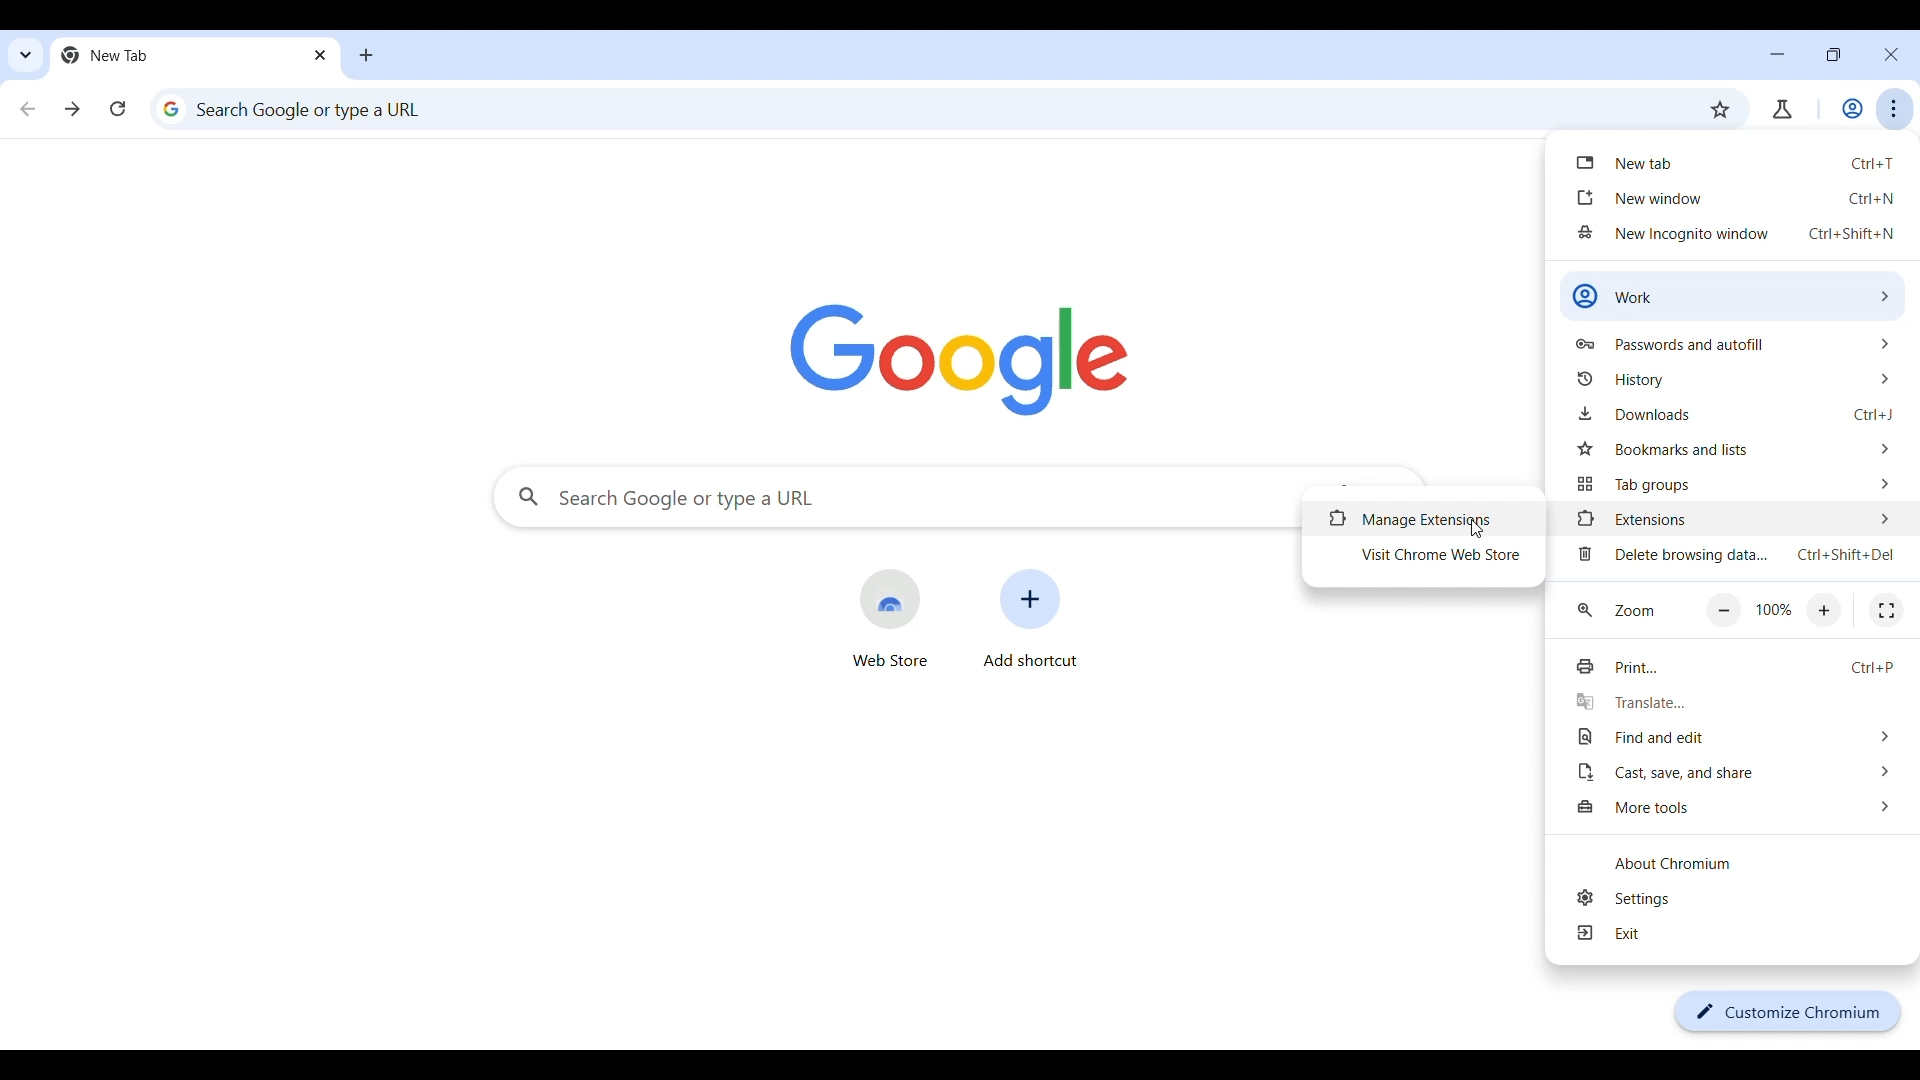 The height and width of the screenshot is (1080, 1920). I want to click on Zoom symbol, so click(1584, 609).